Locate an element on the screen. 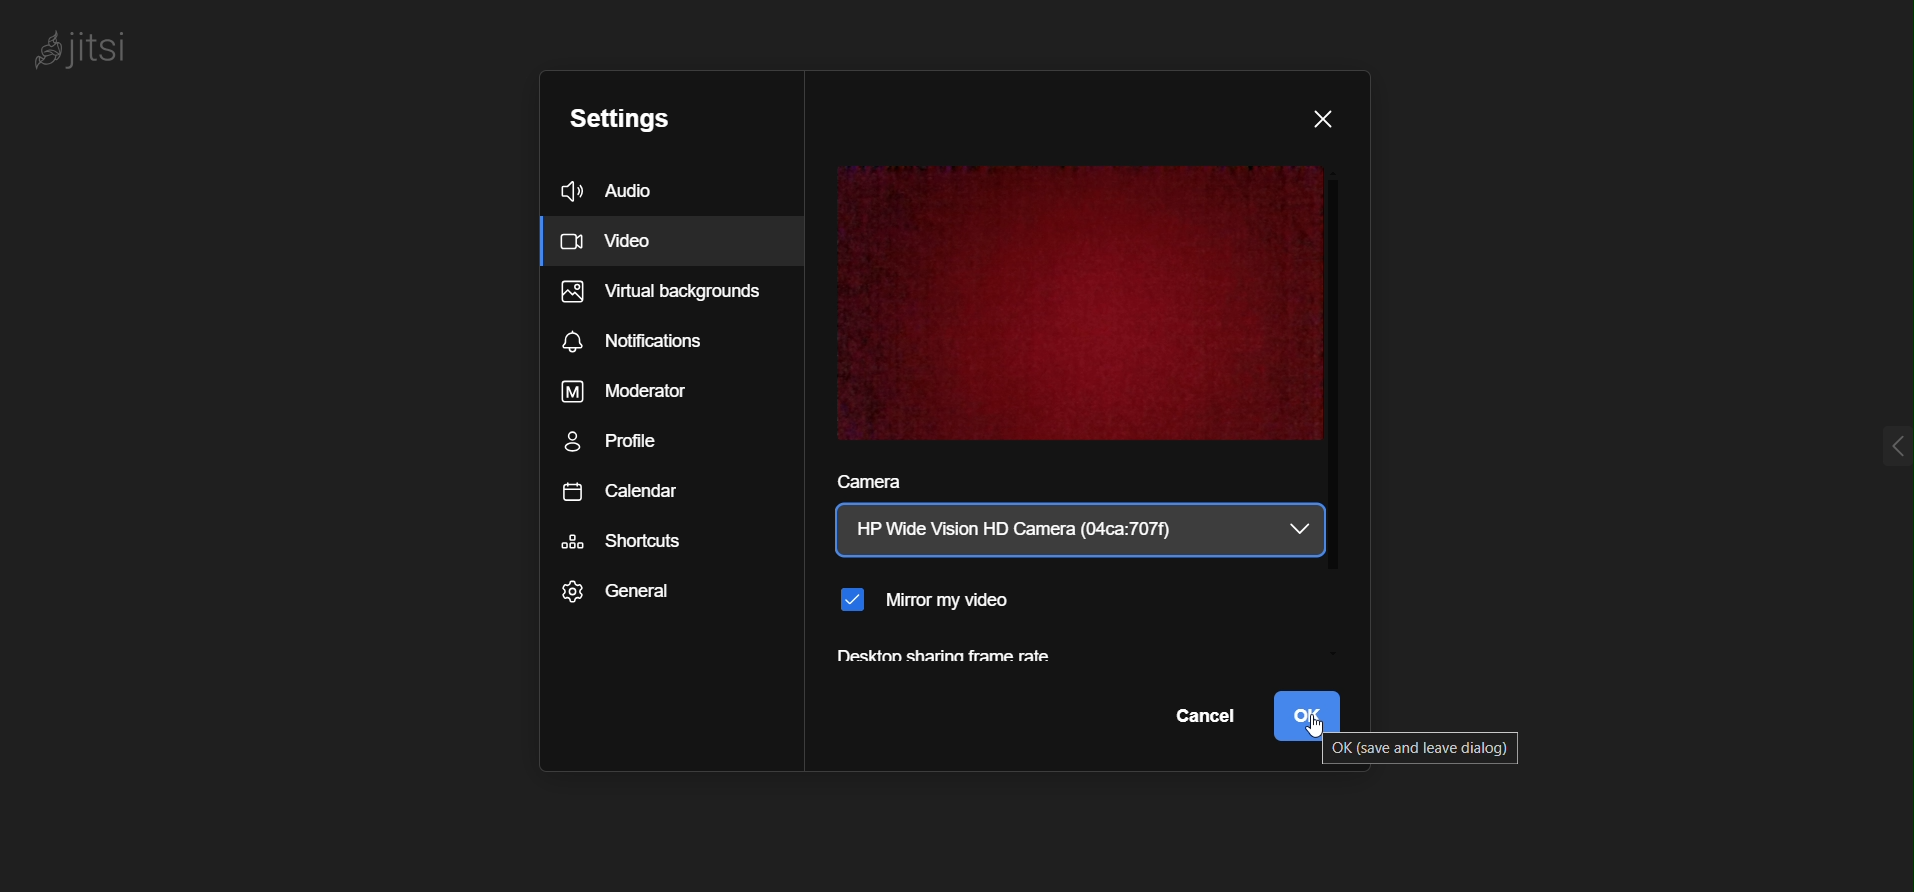 The width and height of the screenshot is (1914, 892). moderator is located at coordinates (640, 394).